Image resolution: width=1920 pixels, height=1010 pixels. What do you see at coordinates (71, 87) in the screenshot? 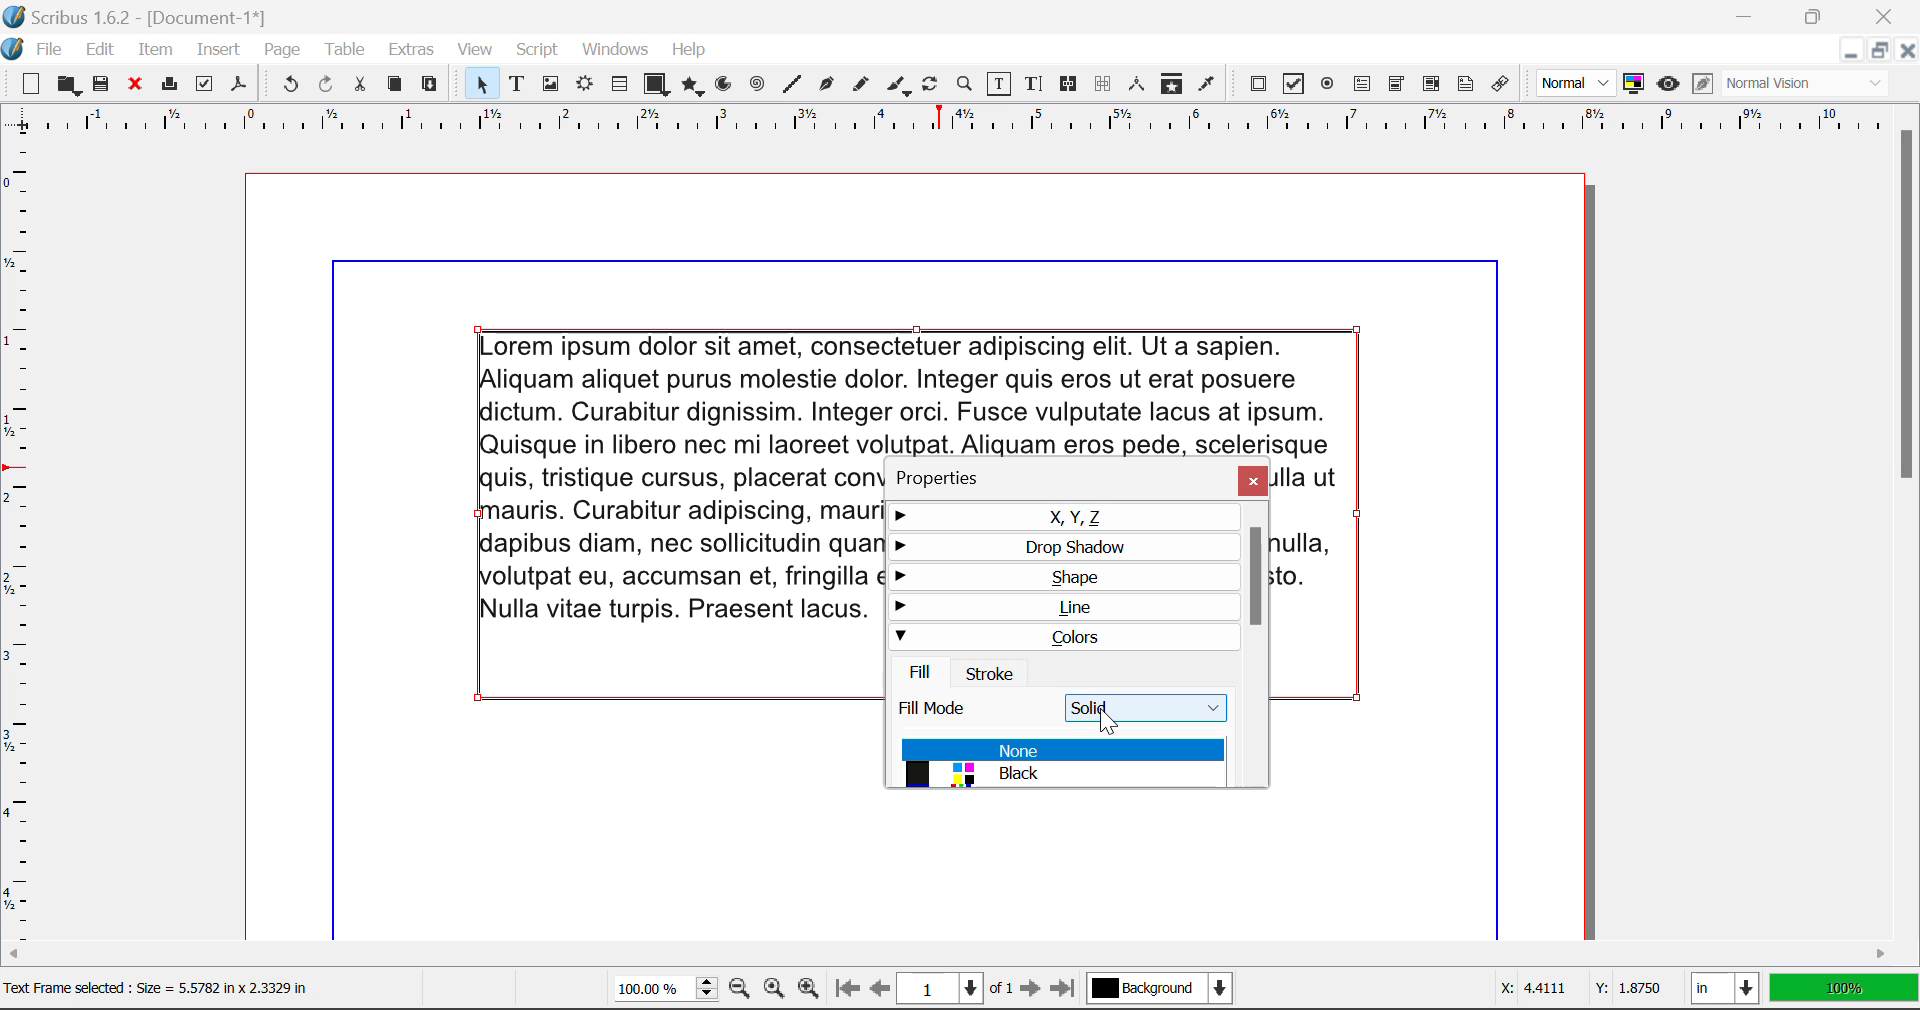
I see `Open` at bounding box center [71, 87].